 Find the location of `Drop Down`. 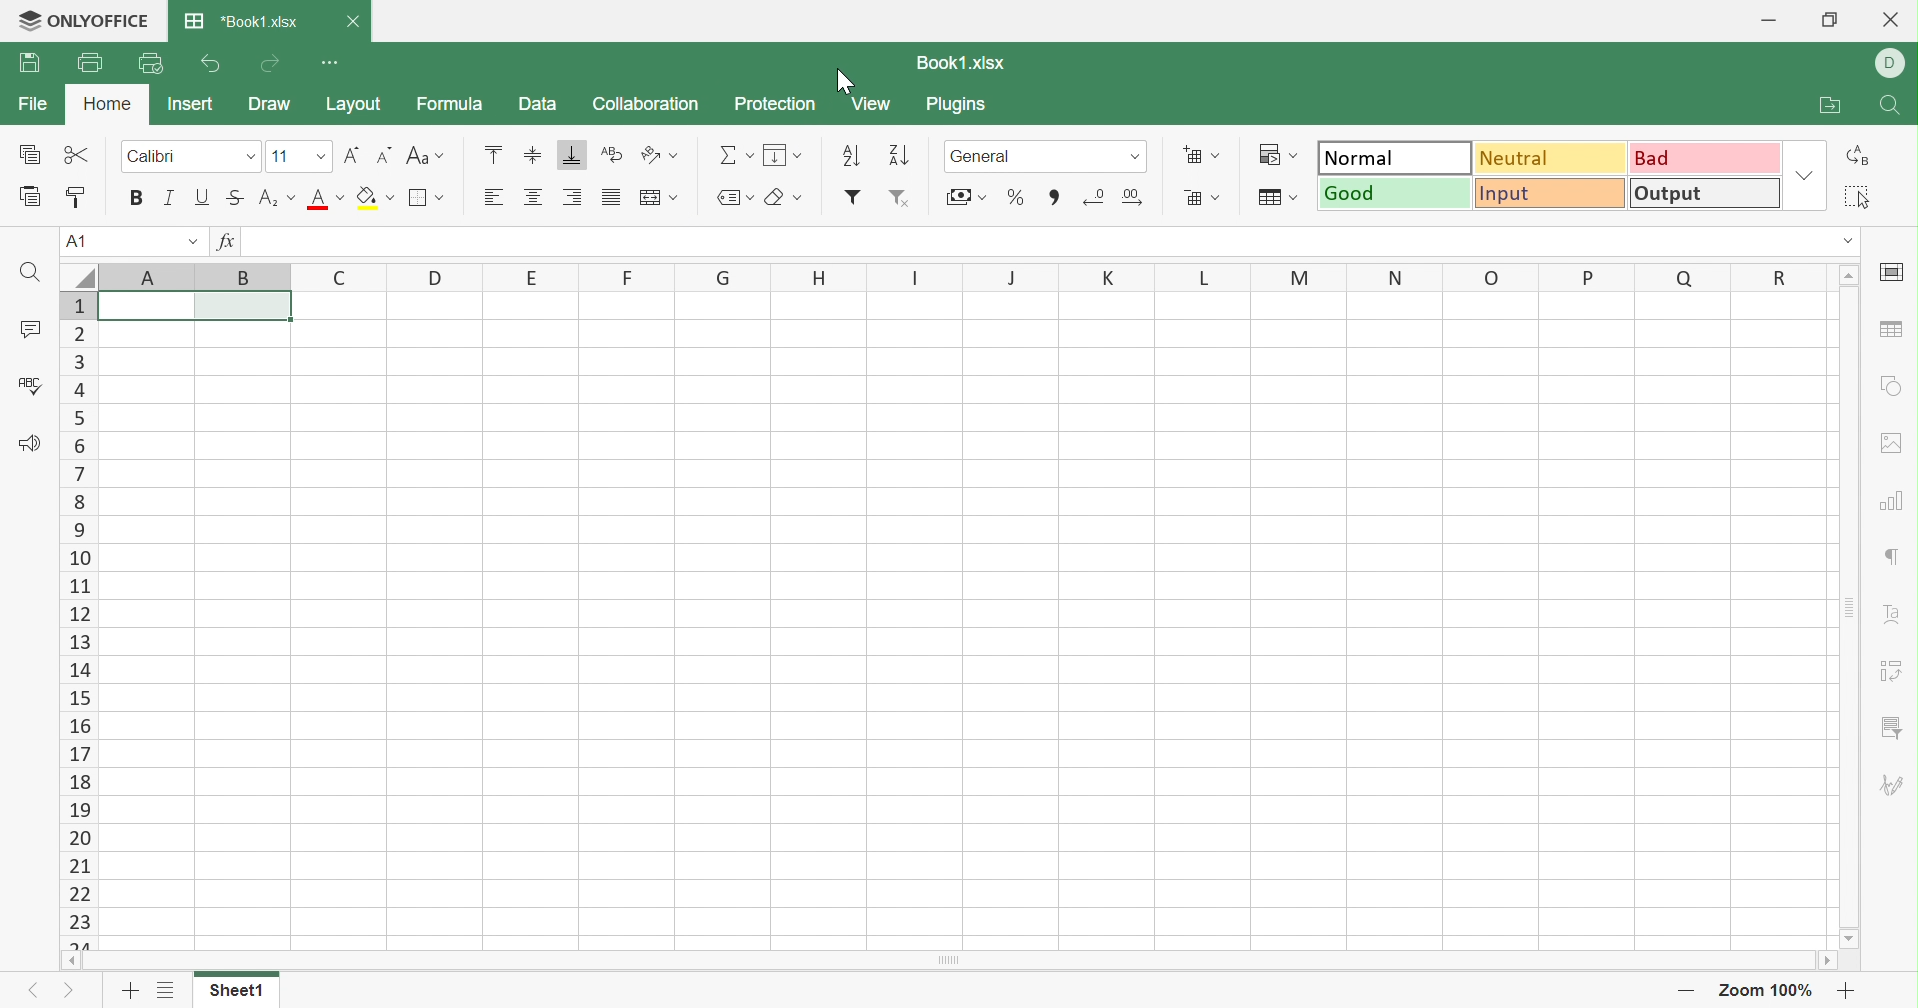

Drop Down is located at coordinates (1844, 242).